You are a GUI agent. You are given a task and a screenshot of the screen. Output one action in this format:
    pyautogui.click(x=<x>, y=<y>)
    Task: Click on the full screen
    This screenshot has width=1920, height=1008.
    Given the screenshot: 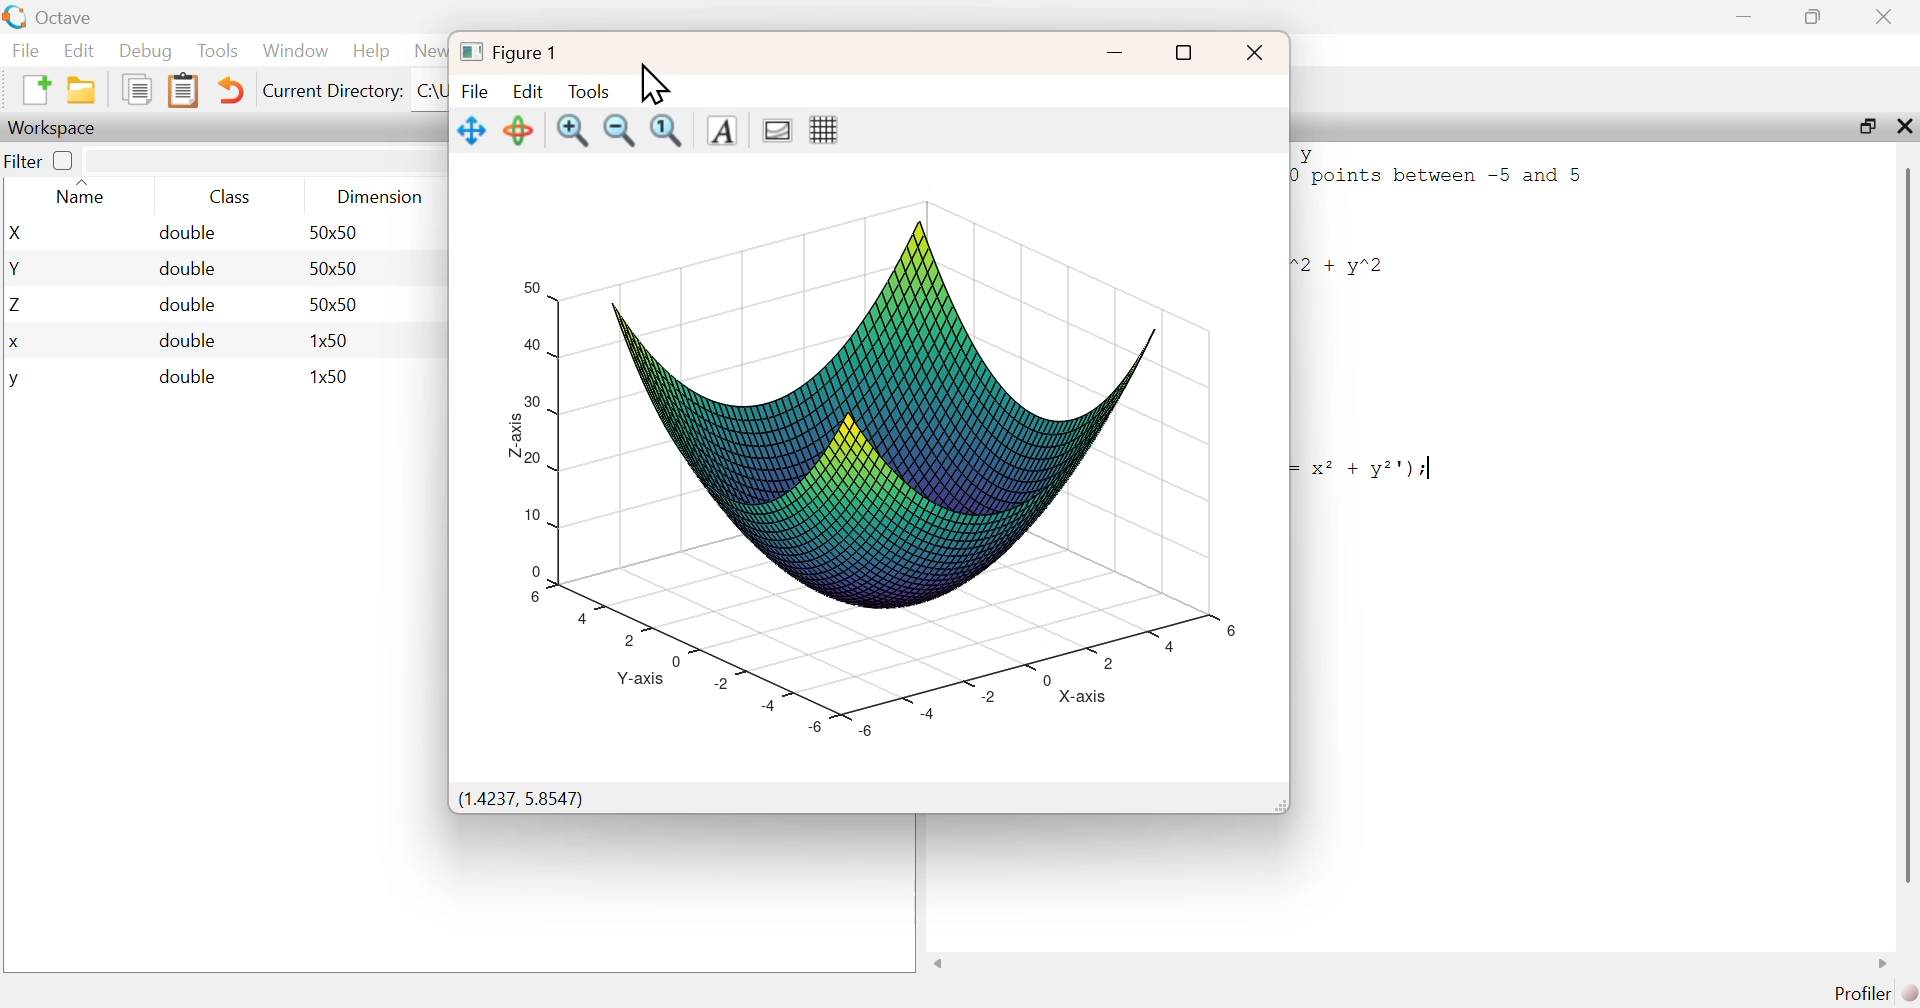 What is the action you would take?
    pyautogui.click(x=1182, y=53)
    